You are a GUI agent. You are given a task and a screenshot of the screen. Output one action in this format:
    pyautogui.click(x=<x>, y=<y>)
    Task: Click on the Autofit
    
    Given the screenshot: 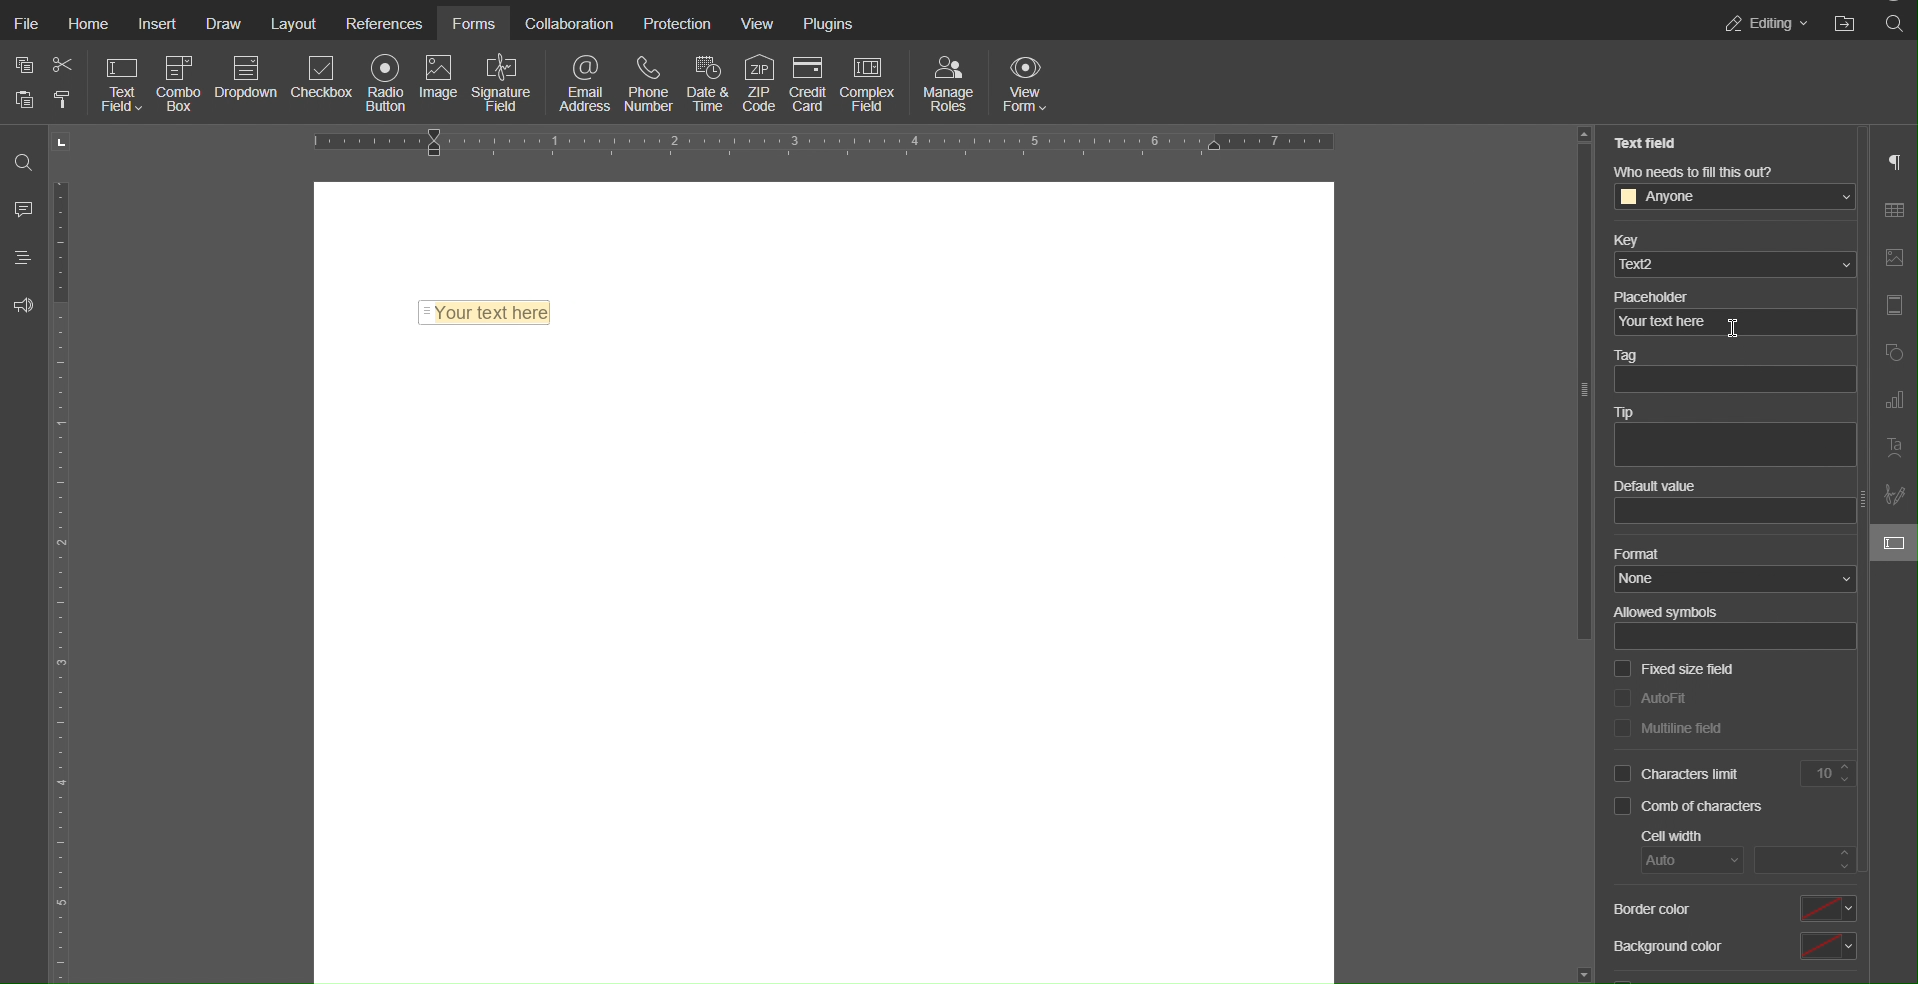 What is the action you would take?
    pyautogui.click(x=1653, y=697)
    